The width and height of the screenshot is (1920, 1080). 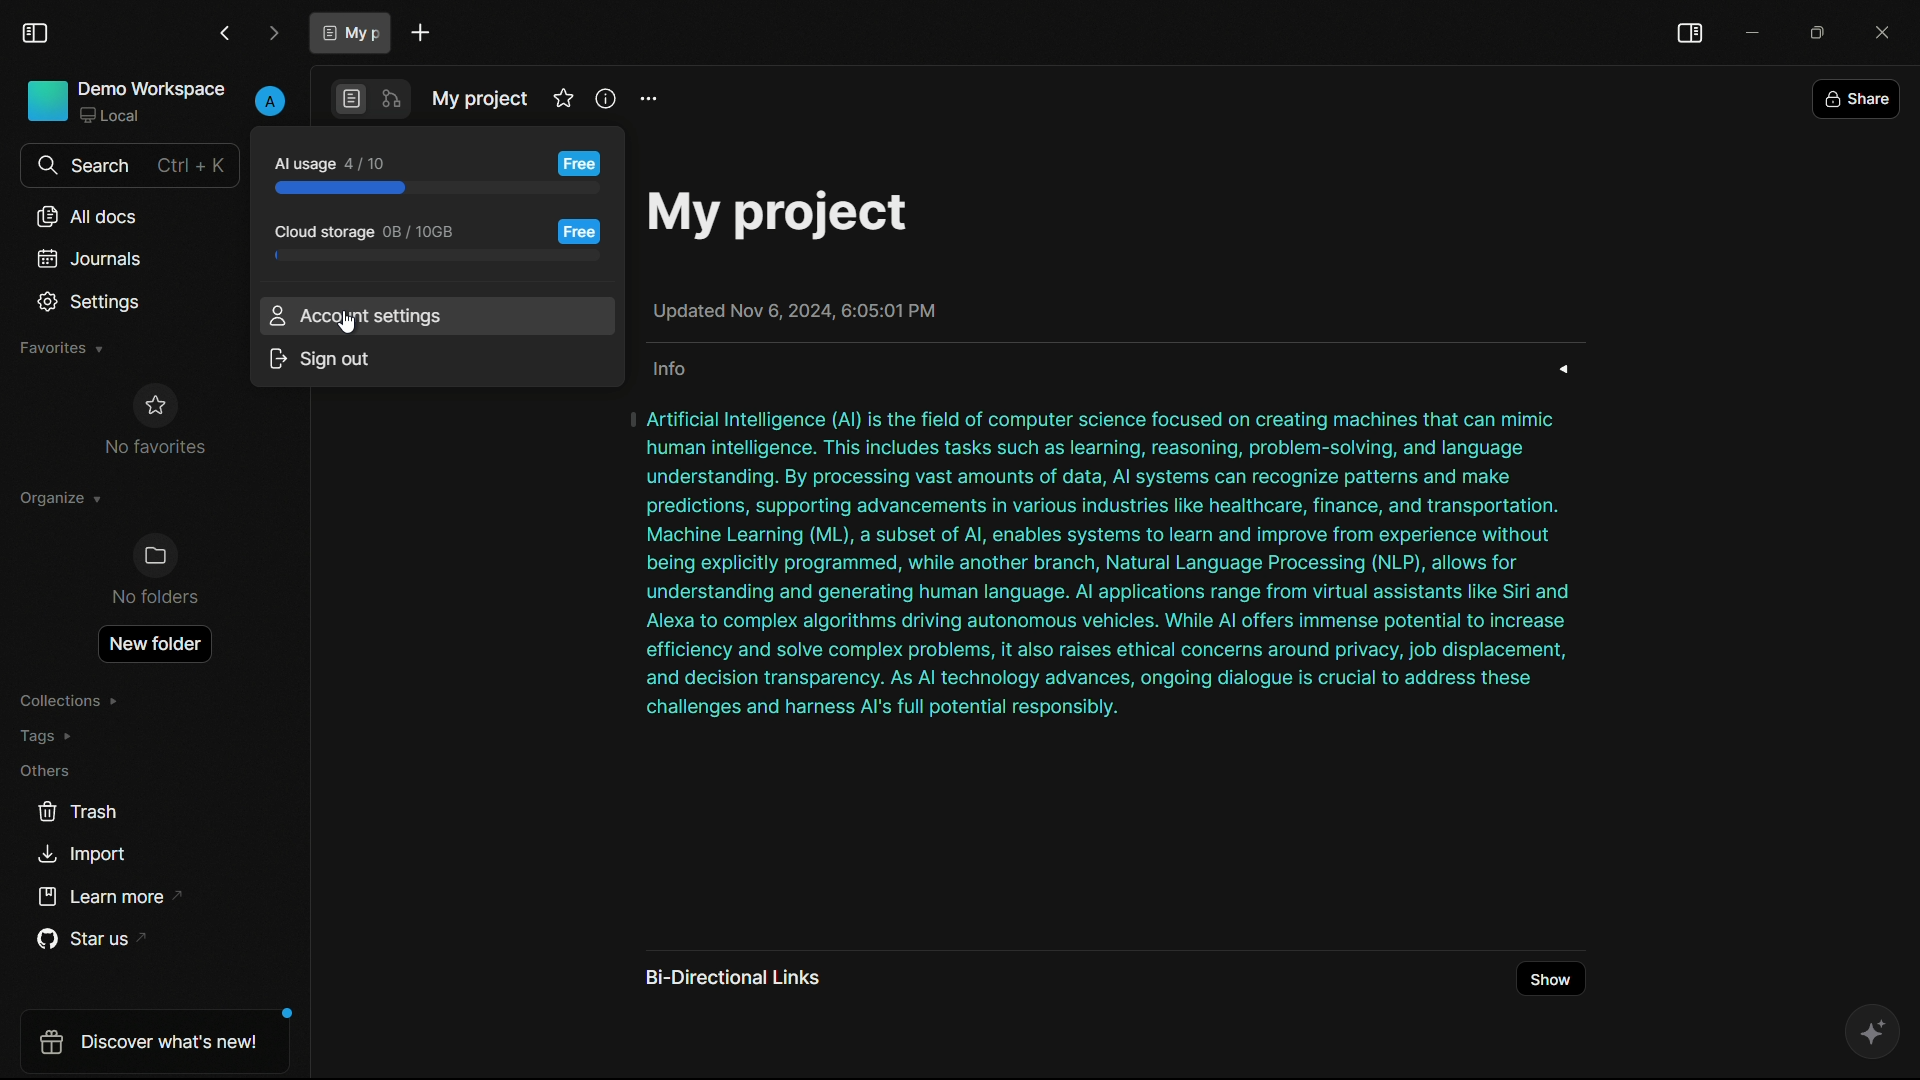 What do you see at coordinates (354, 328) in the screenshot?
I see `Cursor` at bounding box center [354, 328].